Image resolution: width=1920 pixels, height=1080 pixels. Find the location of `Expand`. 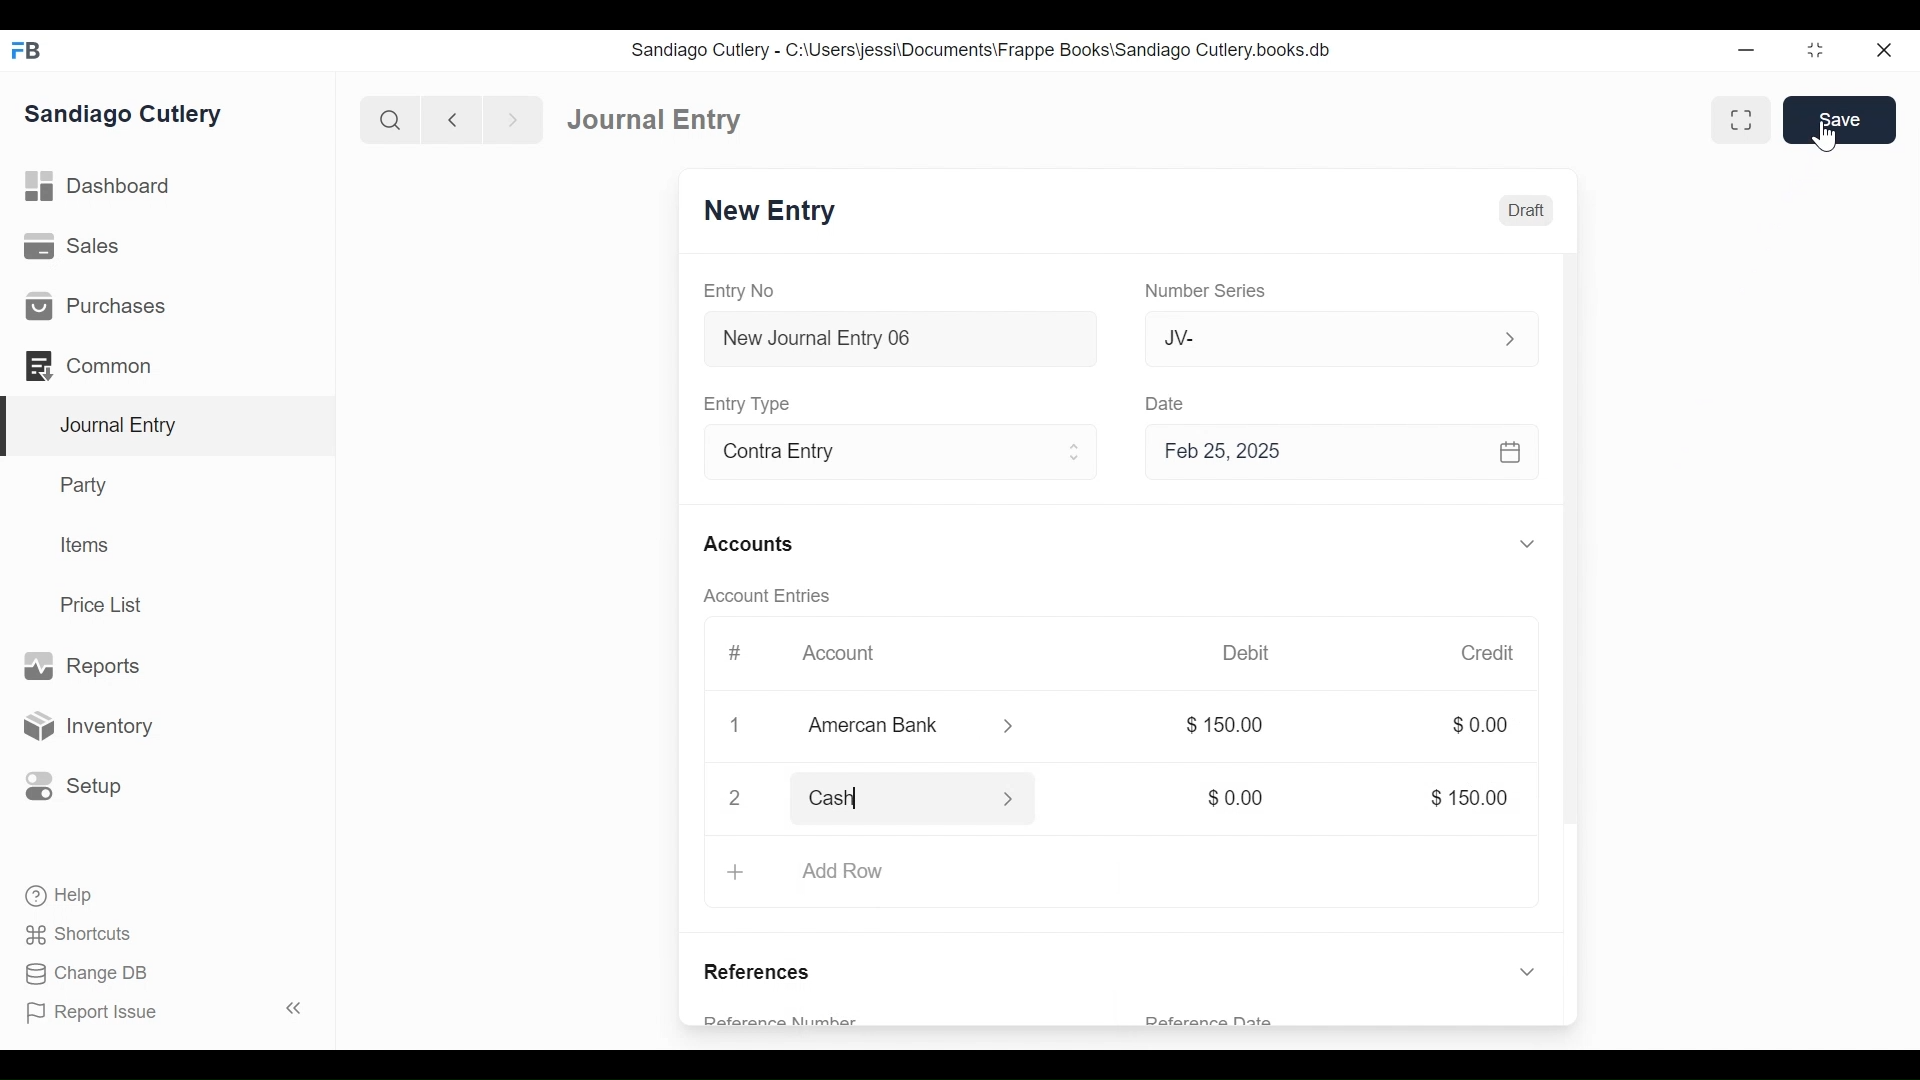

Expand is located at coordinates (1020, 802).